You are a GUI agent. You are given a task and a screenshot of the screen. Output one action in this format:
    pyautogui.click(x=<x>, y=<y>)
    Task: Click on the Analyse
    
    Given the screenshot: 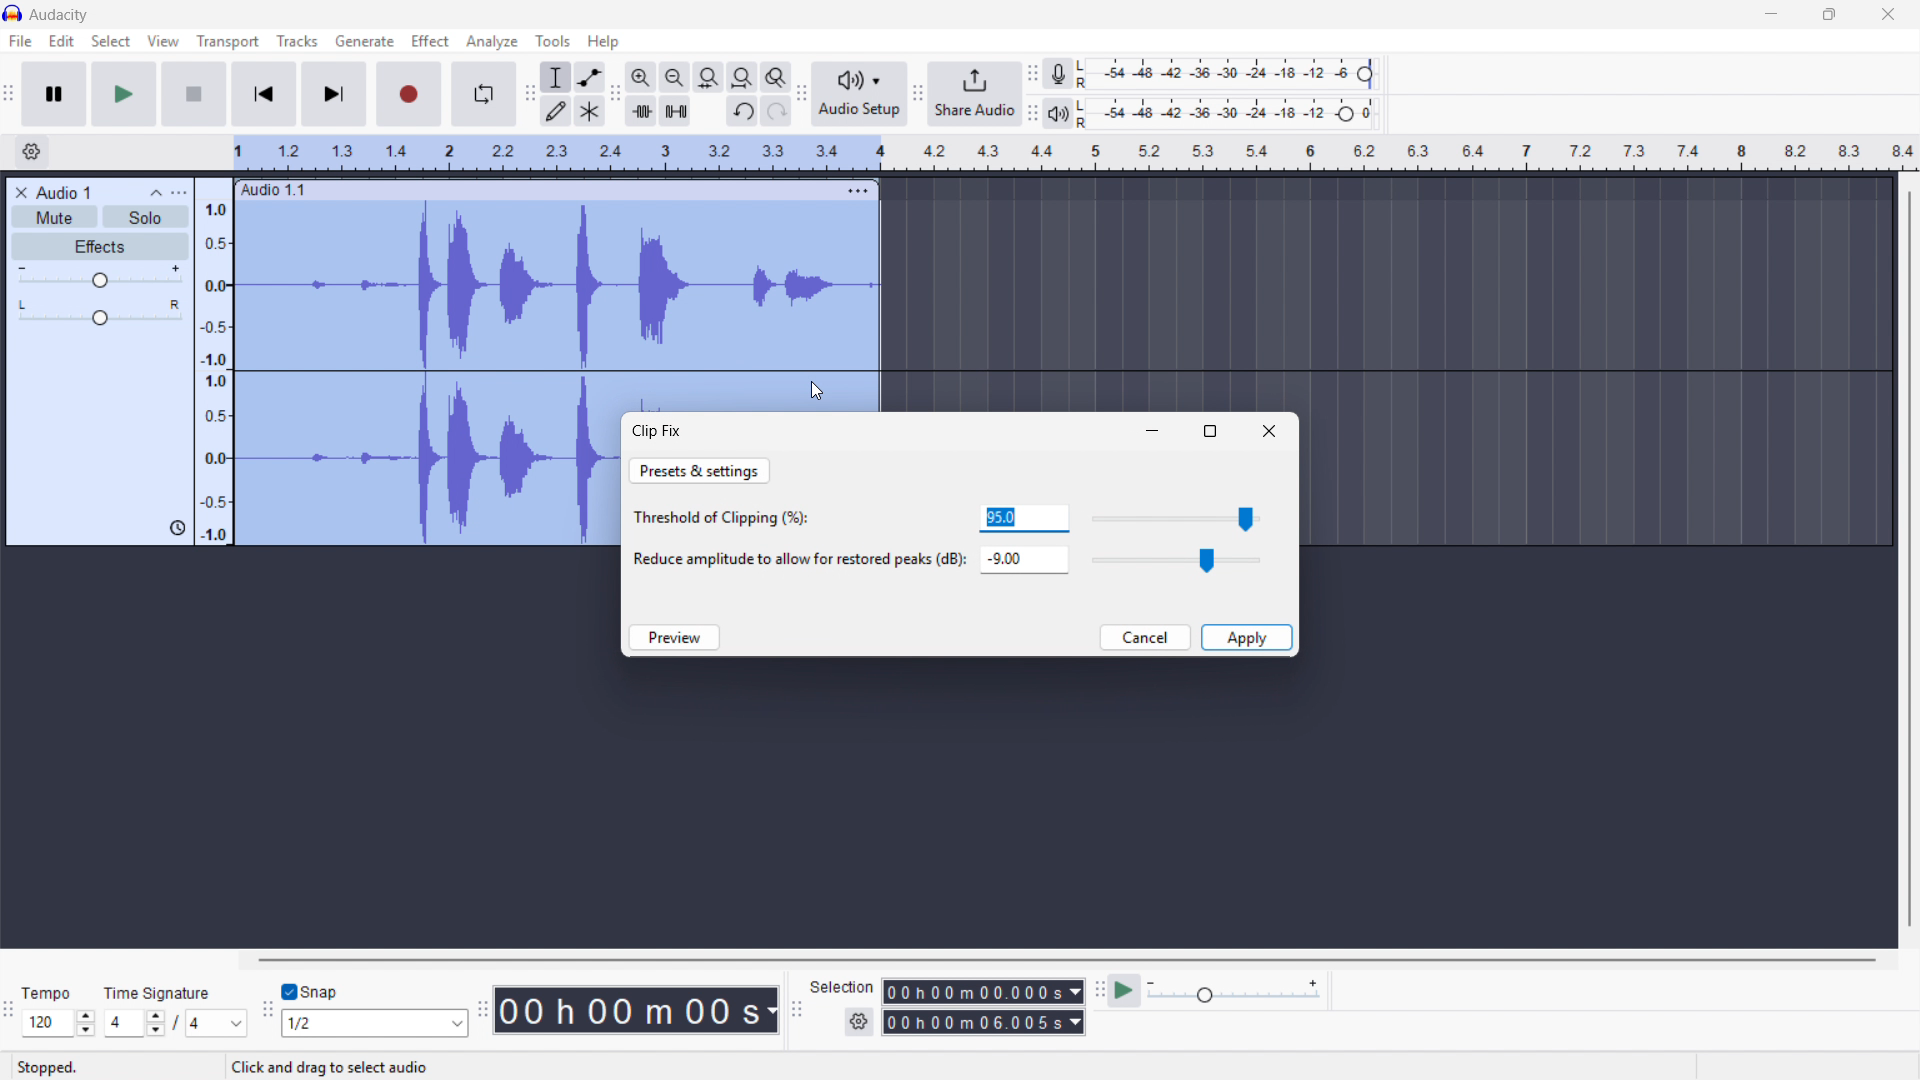 What is the action you would take?
    pyautogui.click(x=491, y=41)
    